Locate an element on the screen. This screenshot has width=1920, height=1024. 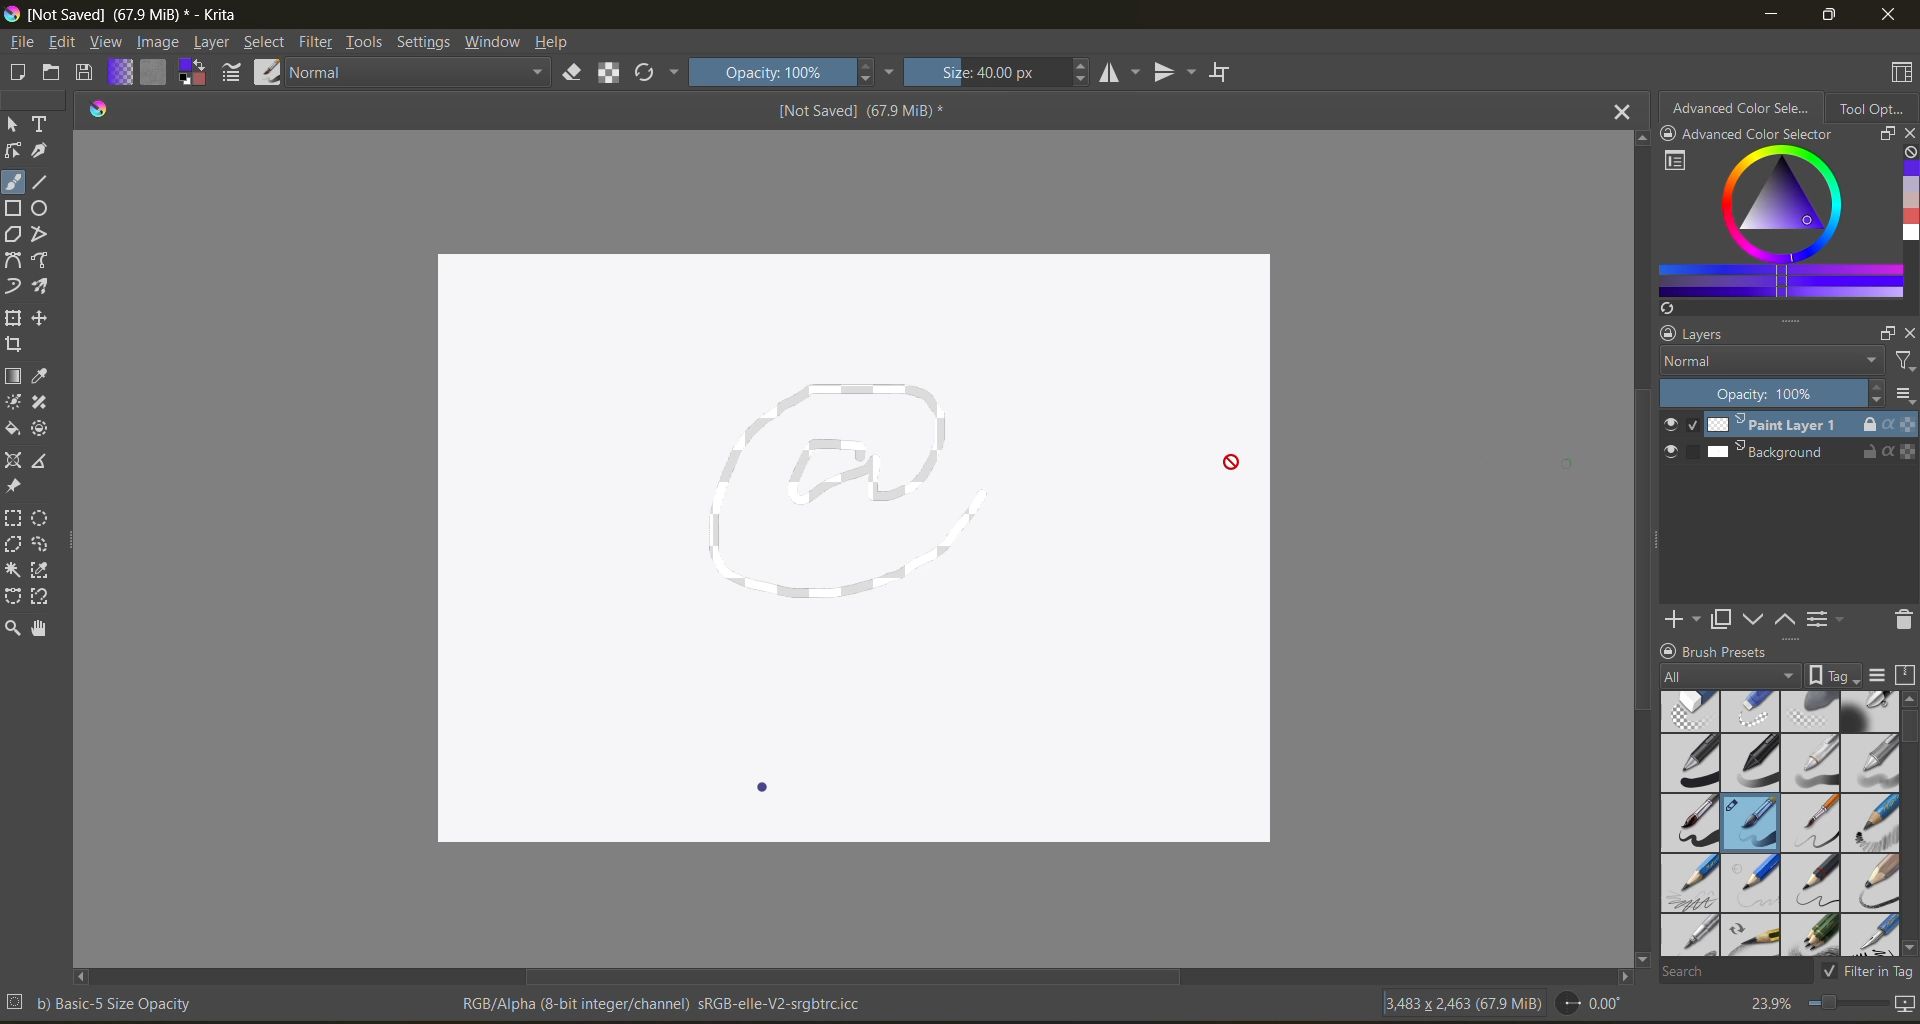
elliptical selection tool is located at coordinates (41, 517).